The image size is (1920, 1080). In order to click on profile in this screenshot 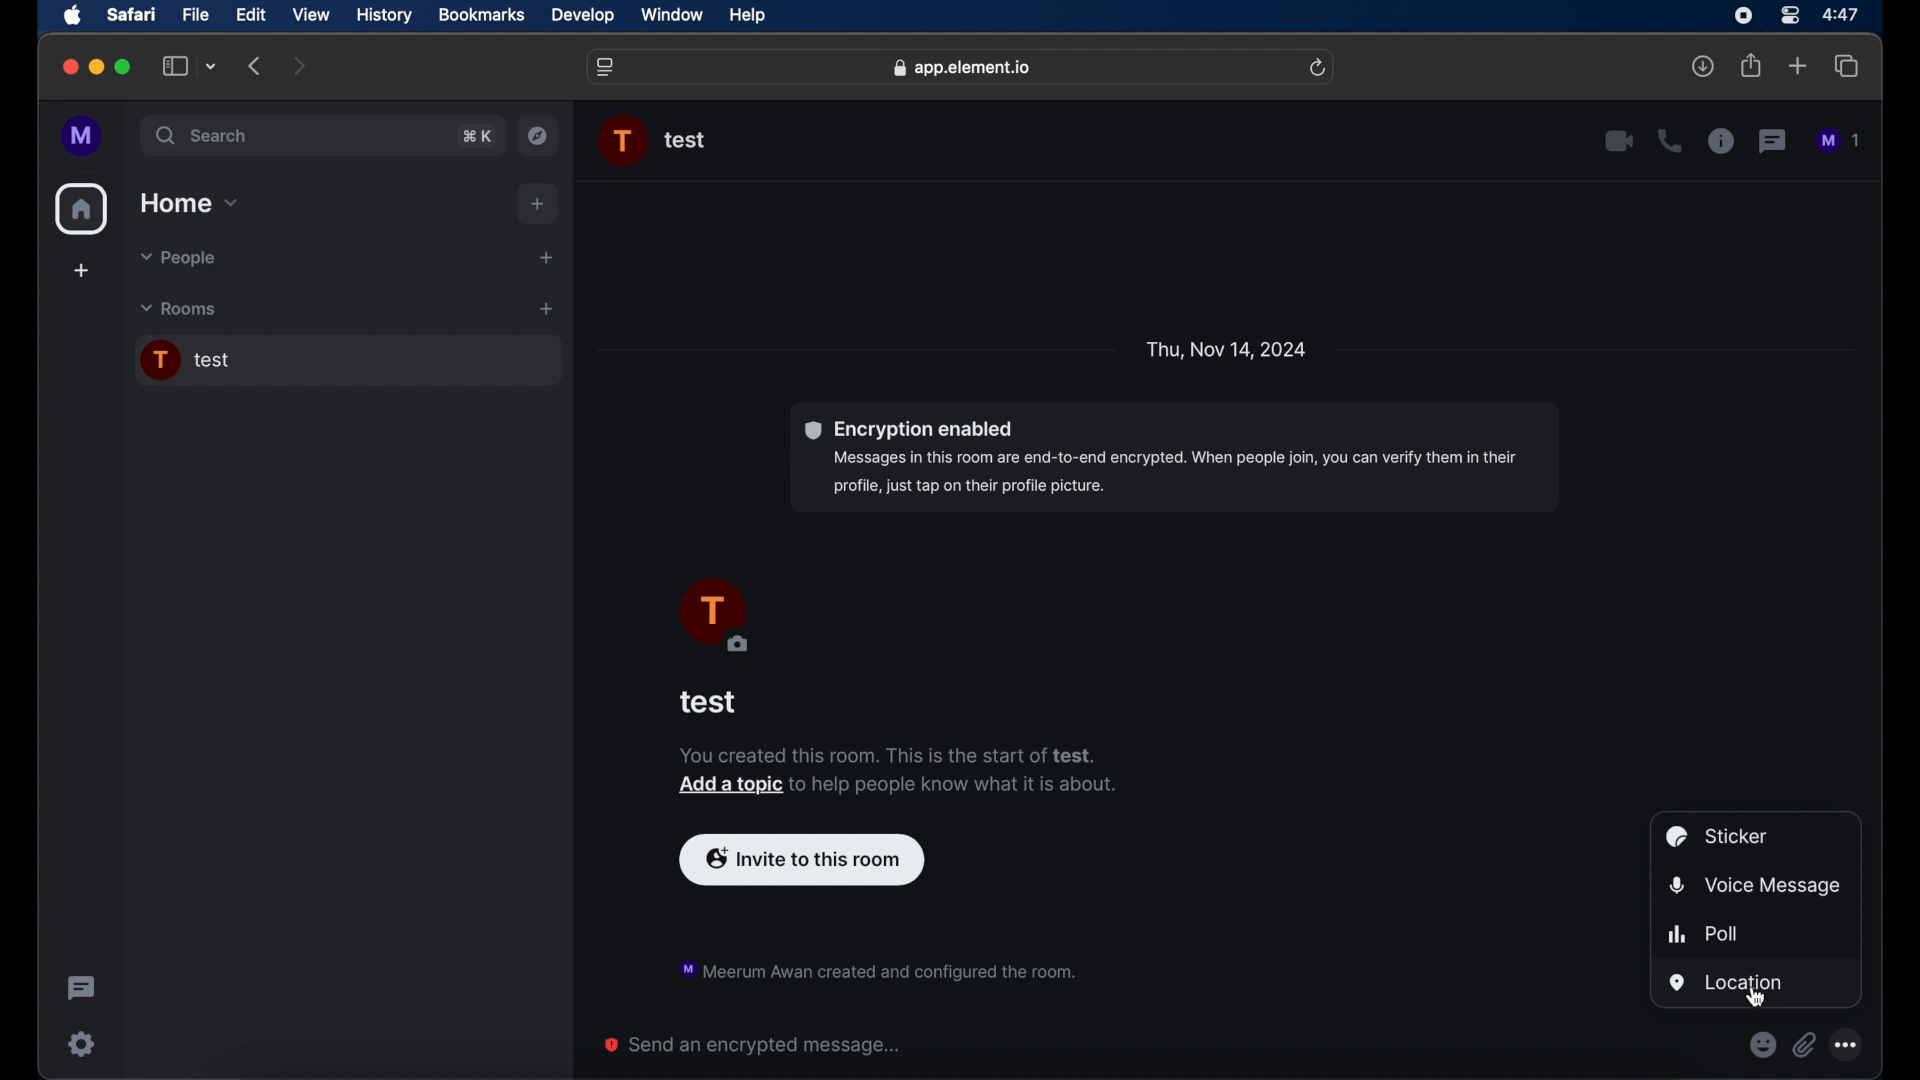, I will do `click(83, 136)`.